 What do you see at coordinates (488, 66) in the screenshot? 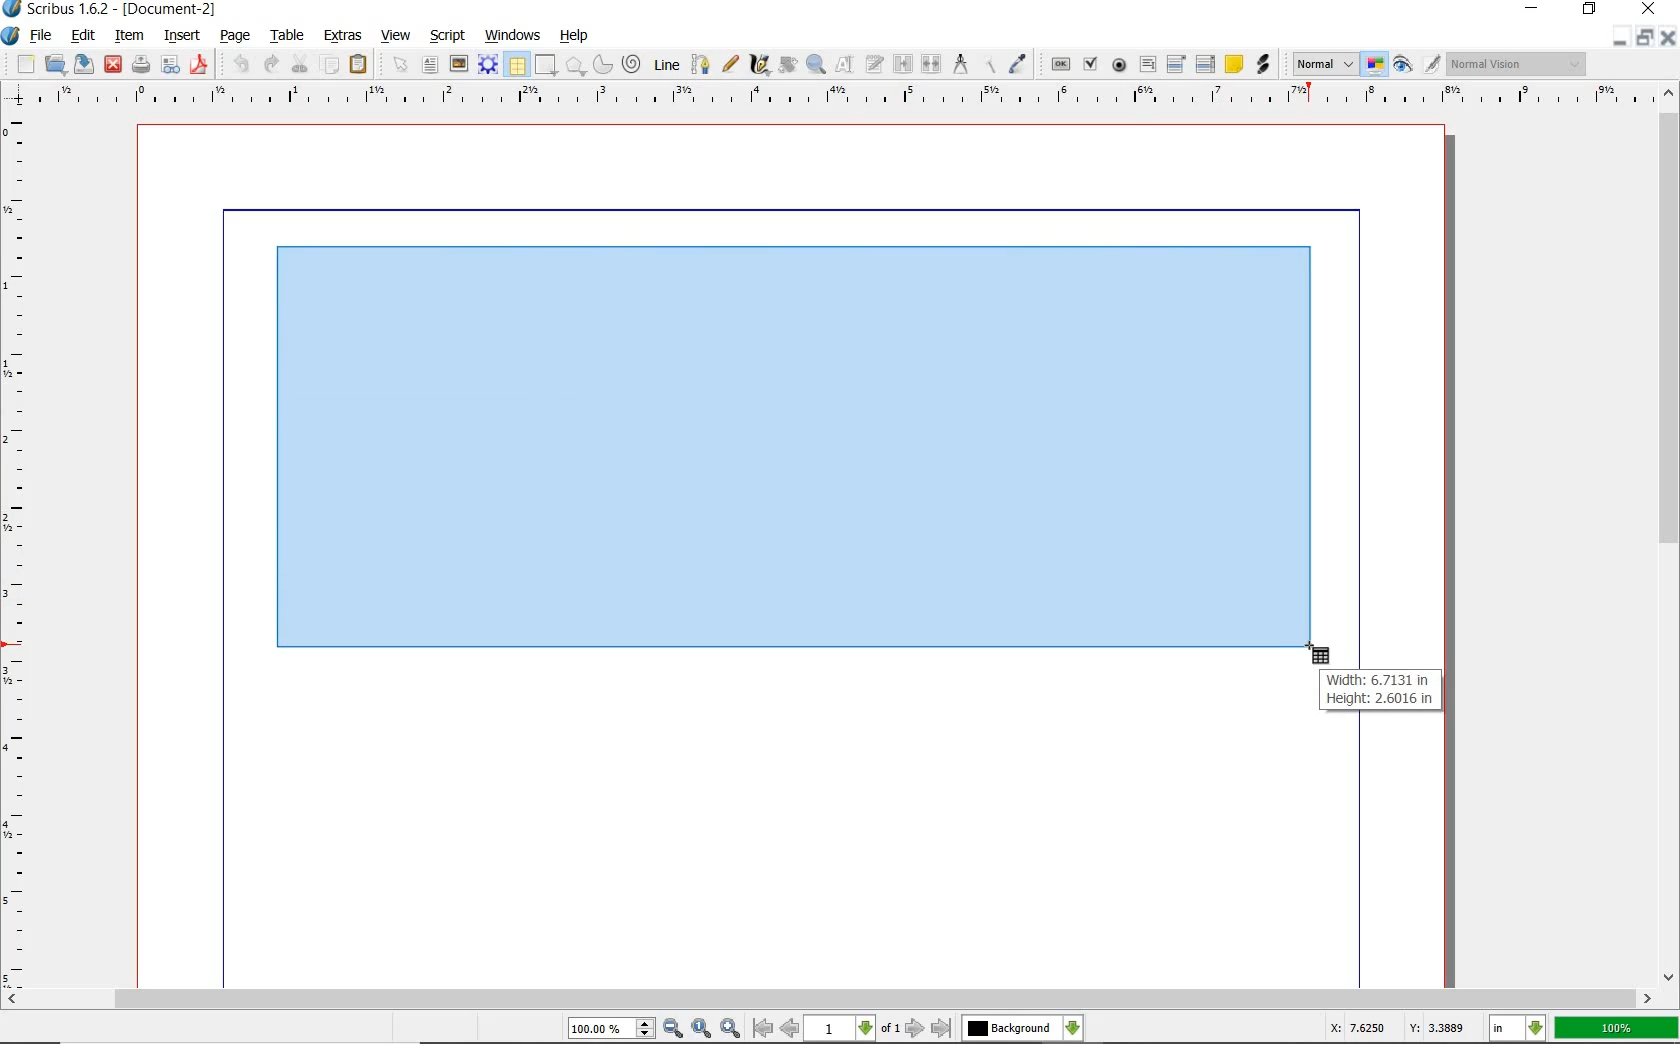
I see `render frame` at bounding box center [488, 66].